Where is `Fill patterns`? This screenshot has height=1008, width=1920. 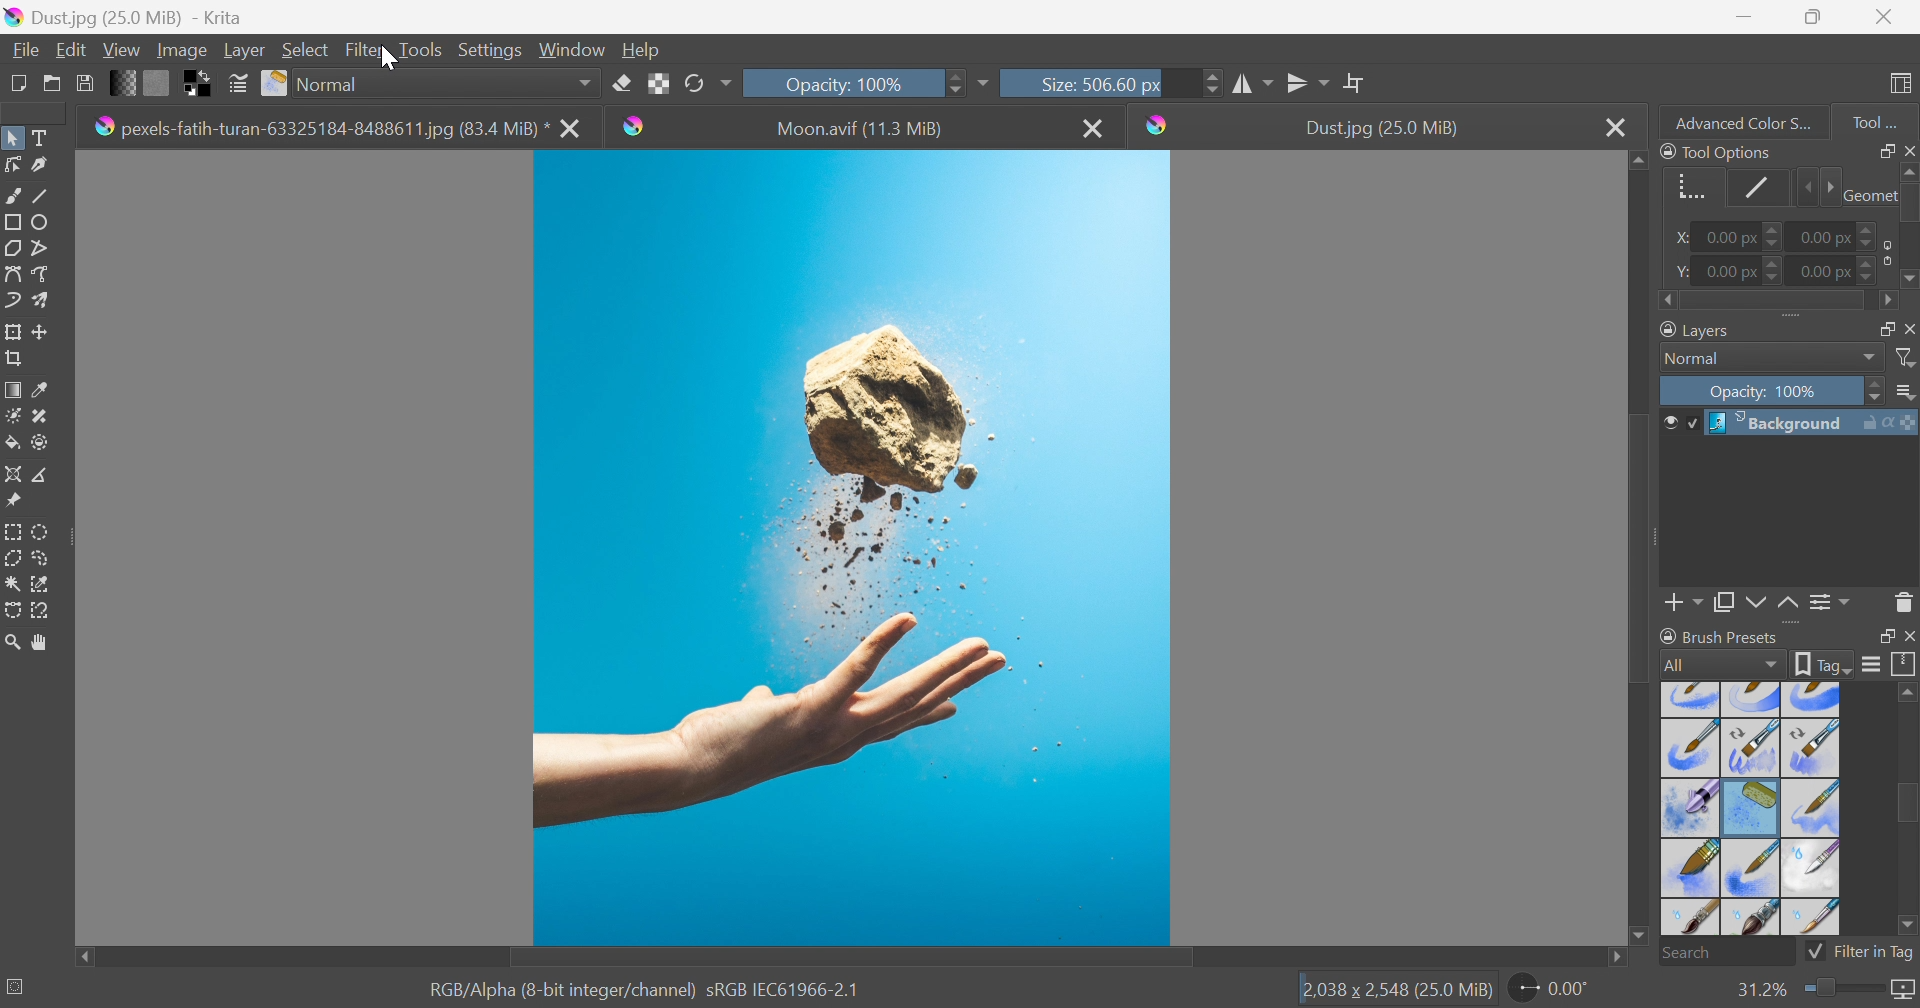 Fill patterns is located at coordinates (157, 81).